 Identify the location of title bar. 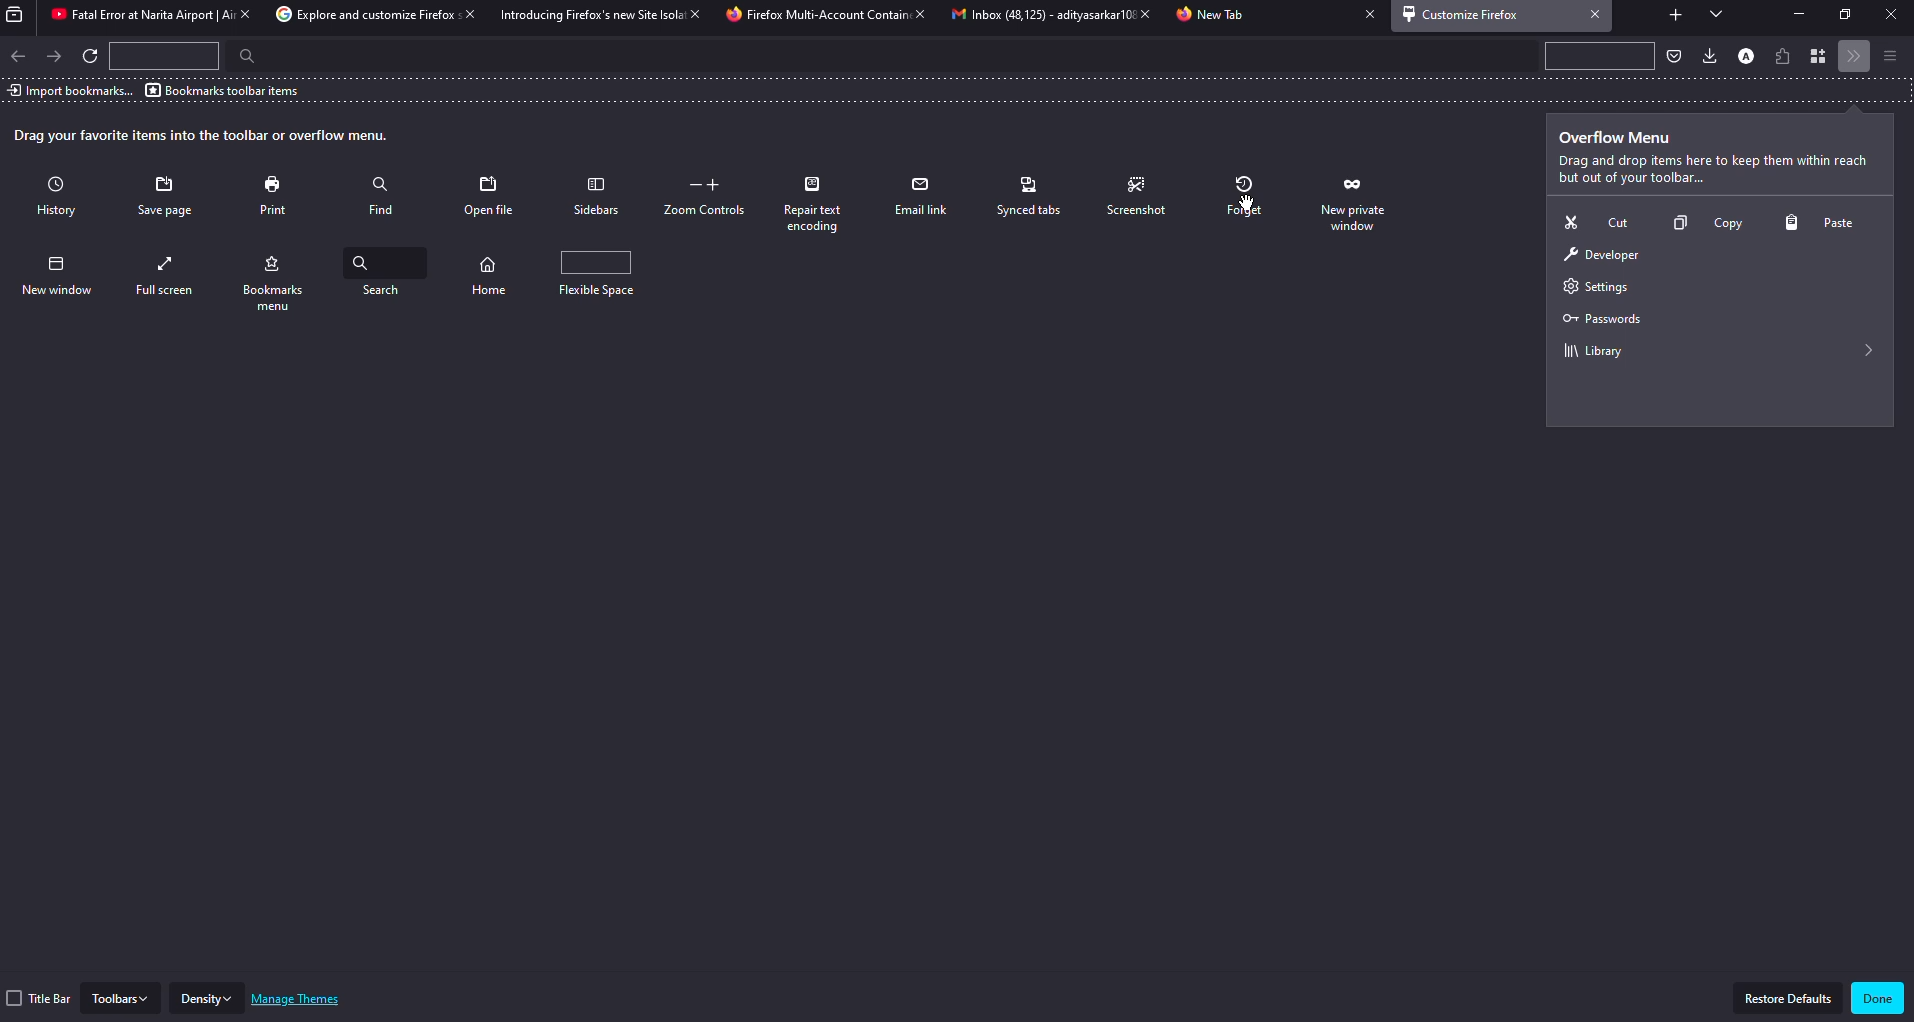
(41, 998).